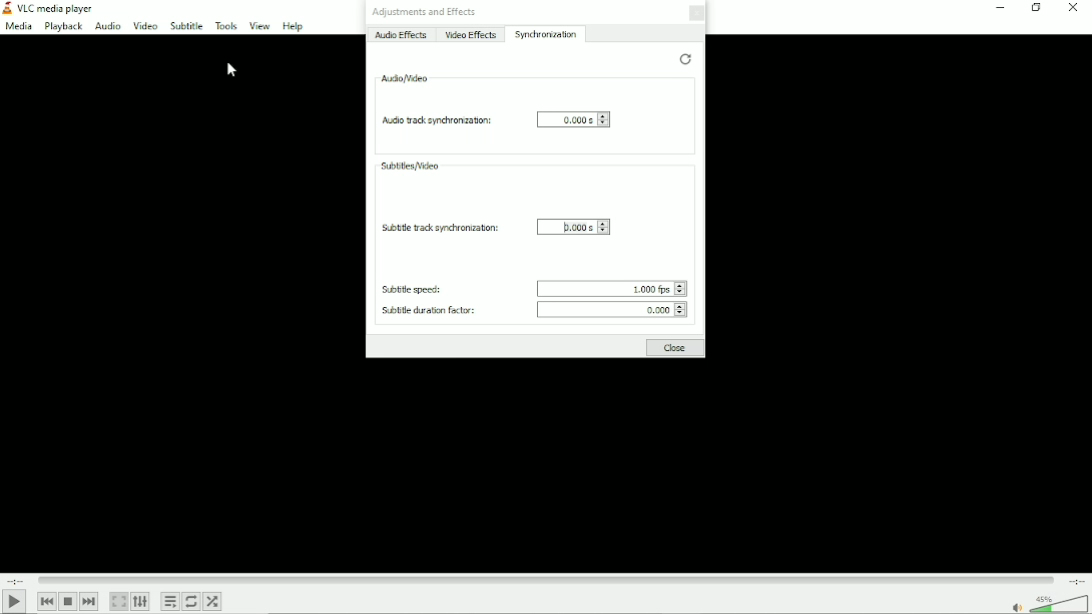 The image size is (1092, 614). Describe the element at coordinates (436, 120) in the screenshot. I see `Audio track synchronization` at that location.